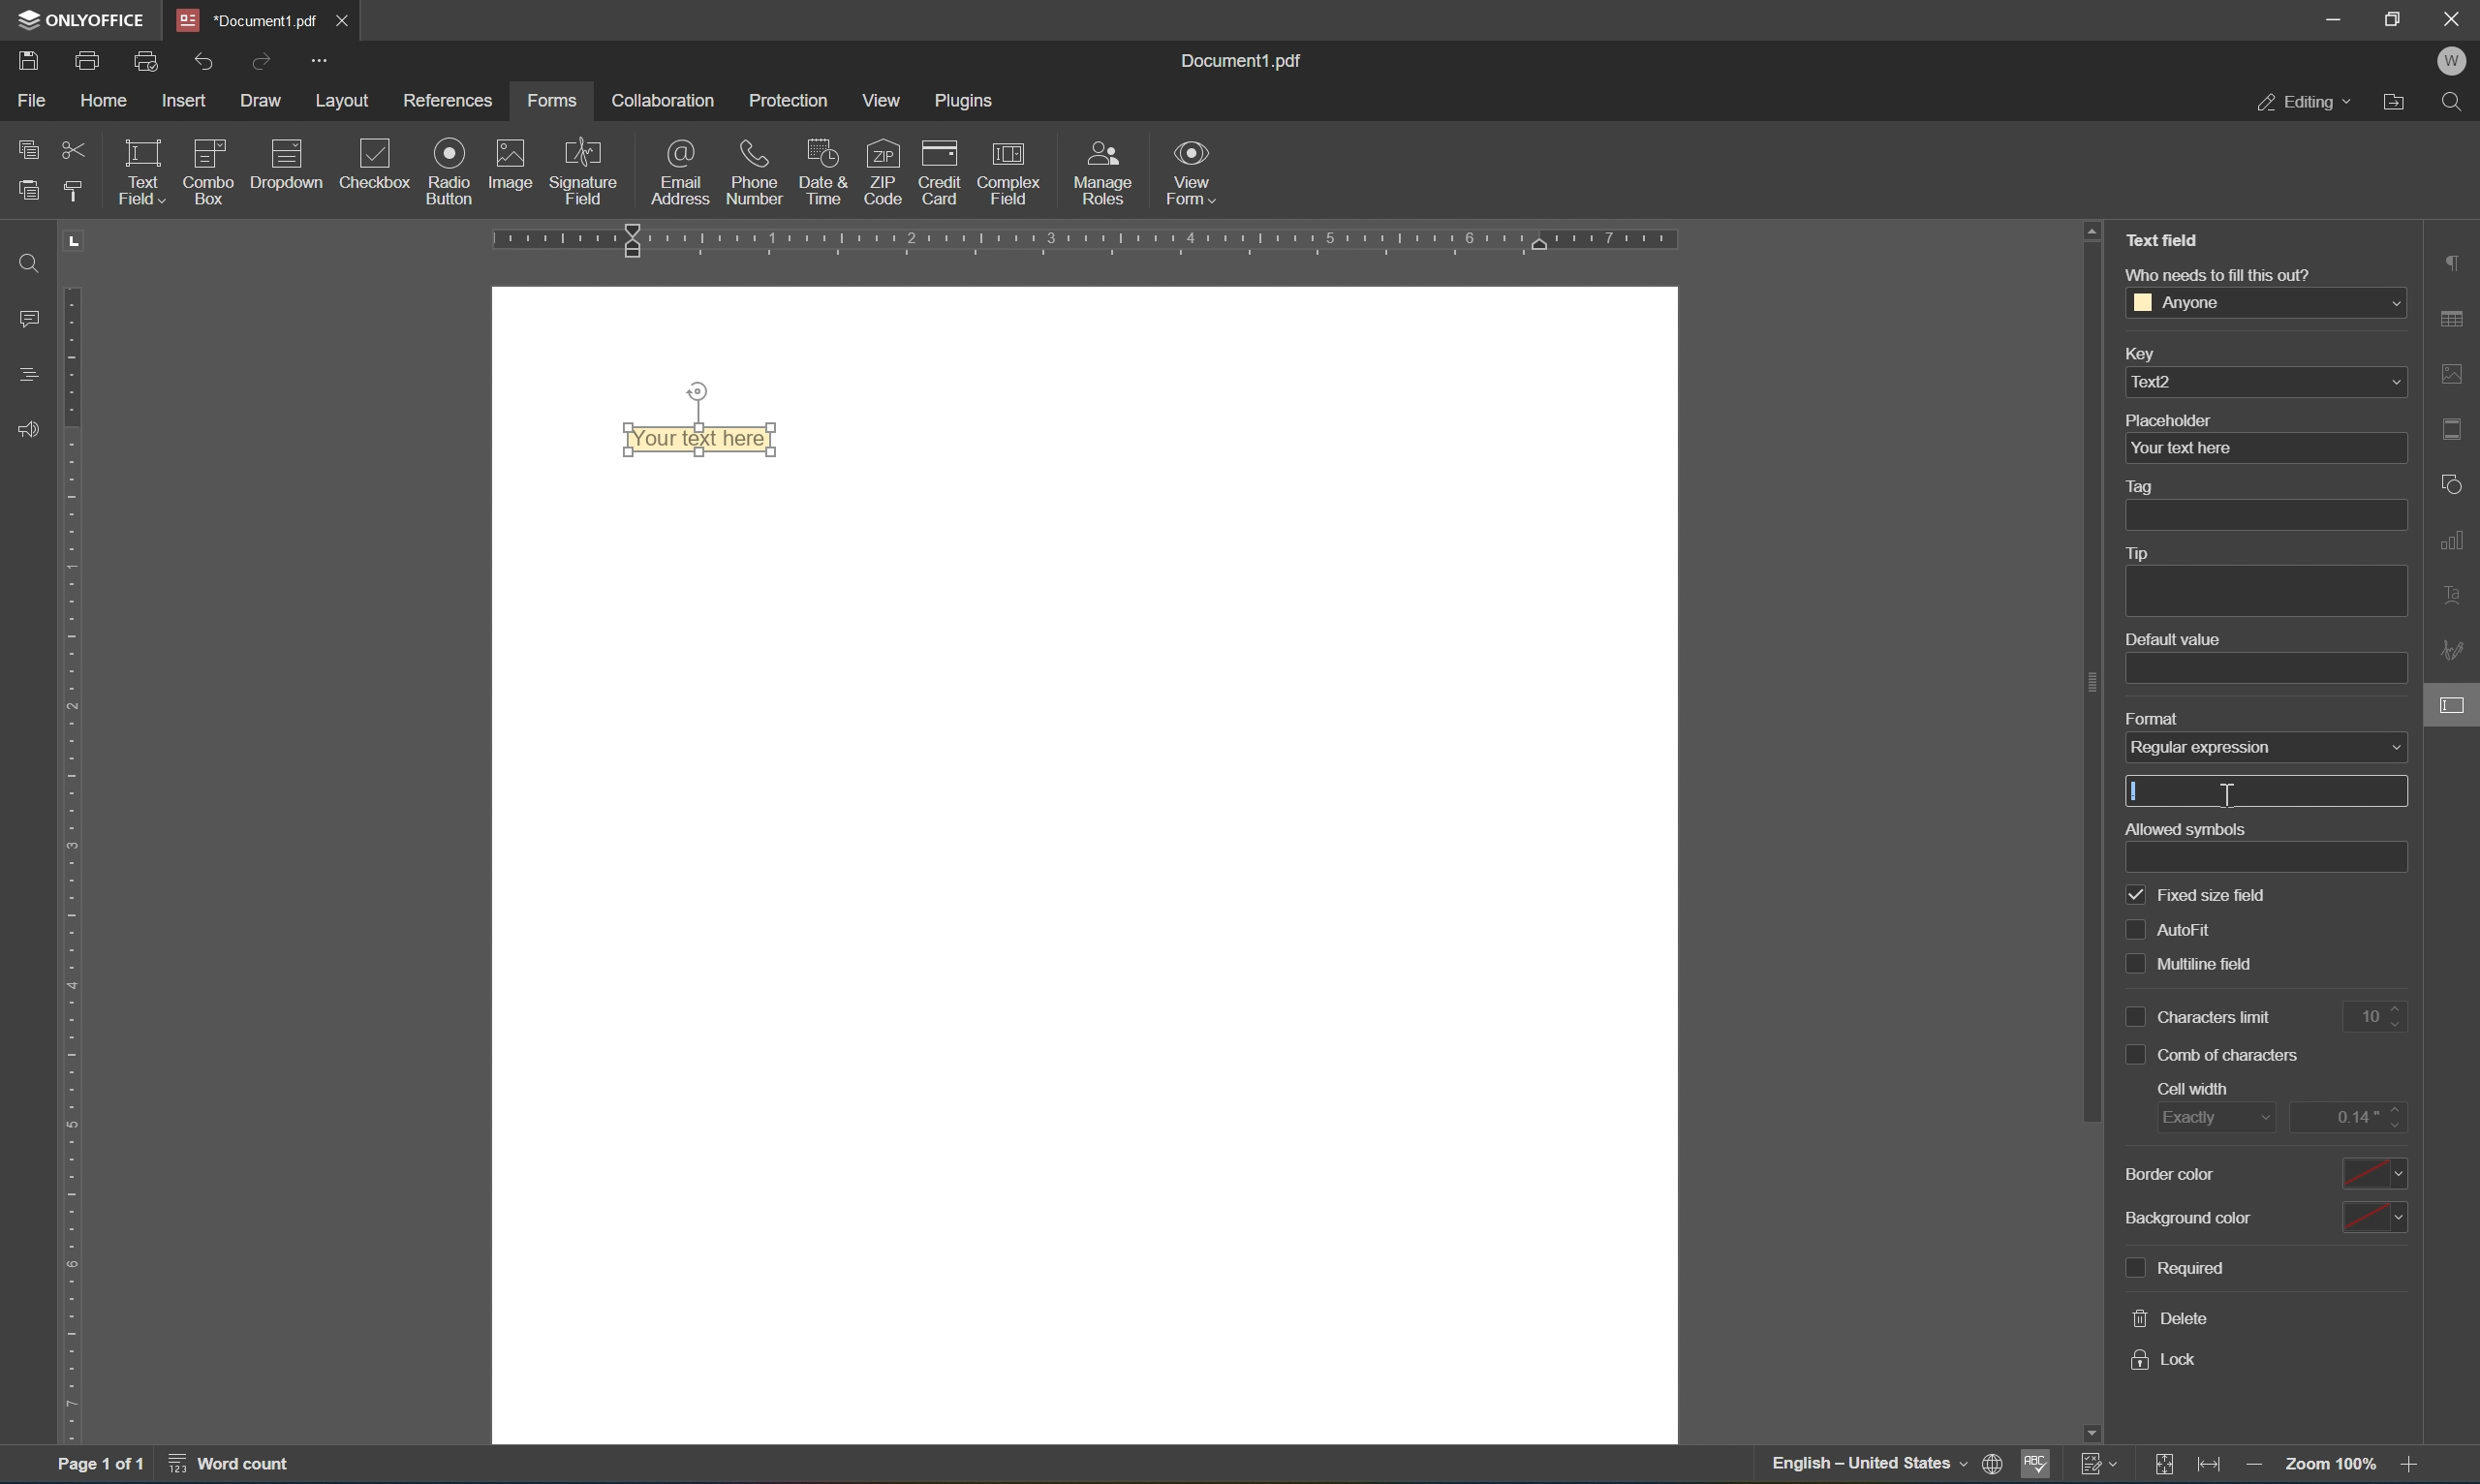  I want to click on layout, so click(344, 100).